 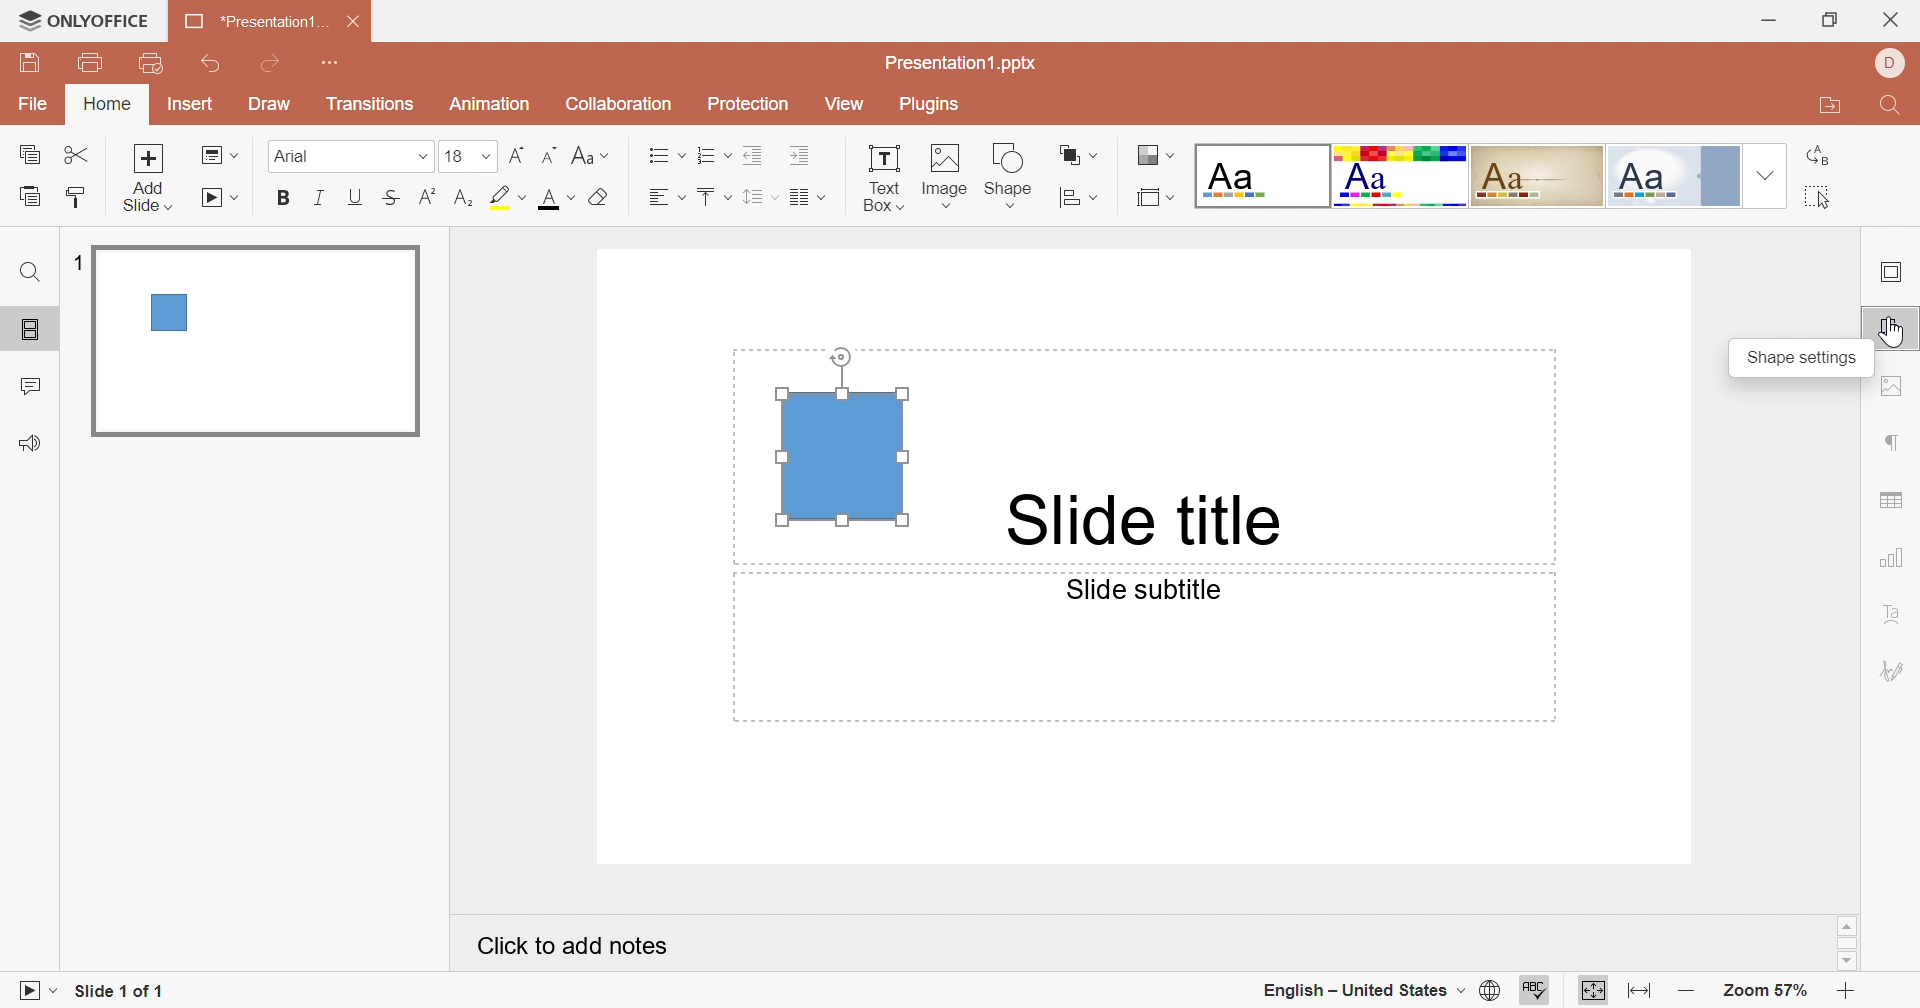 I want to click on Find, so click(x=1893, y=104).